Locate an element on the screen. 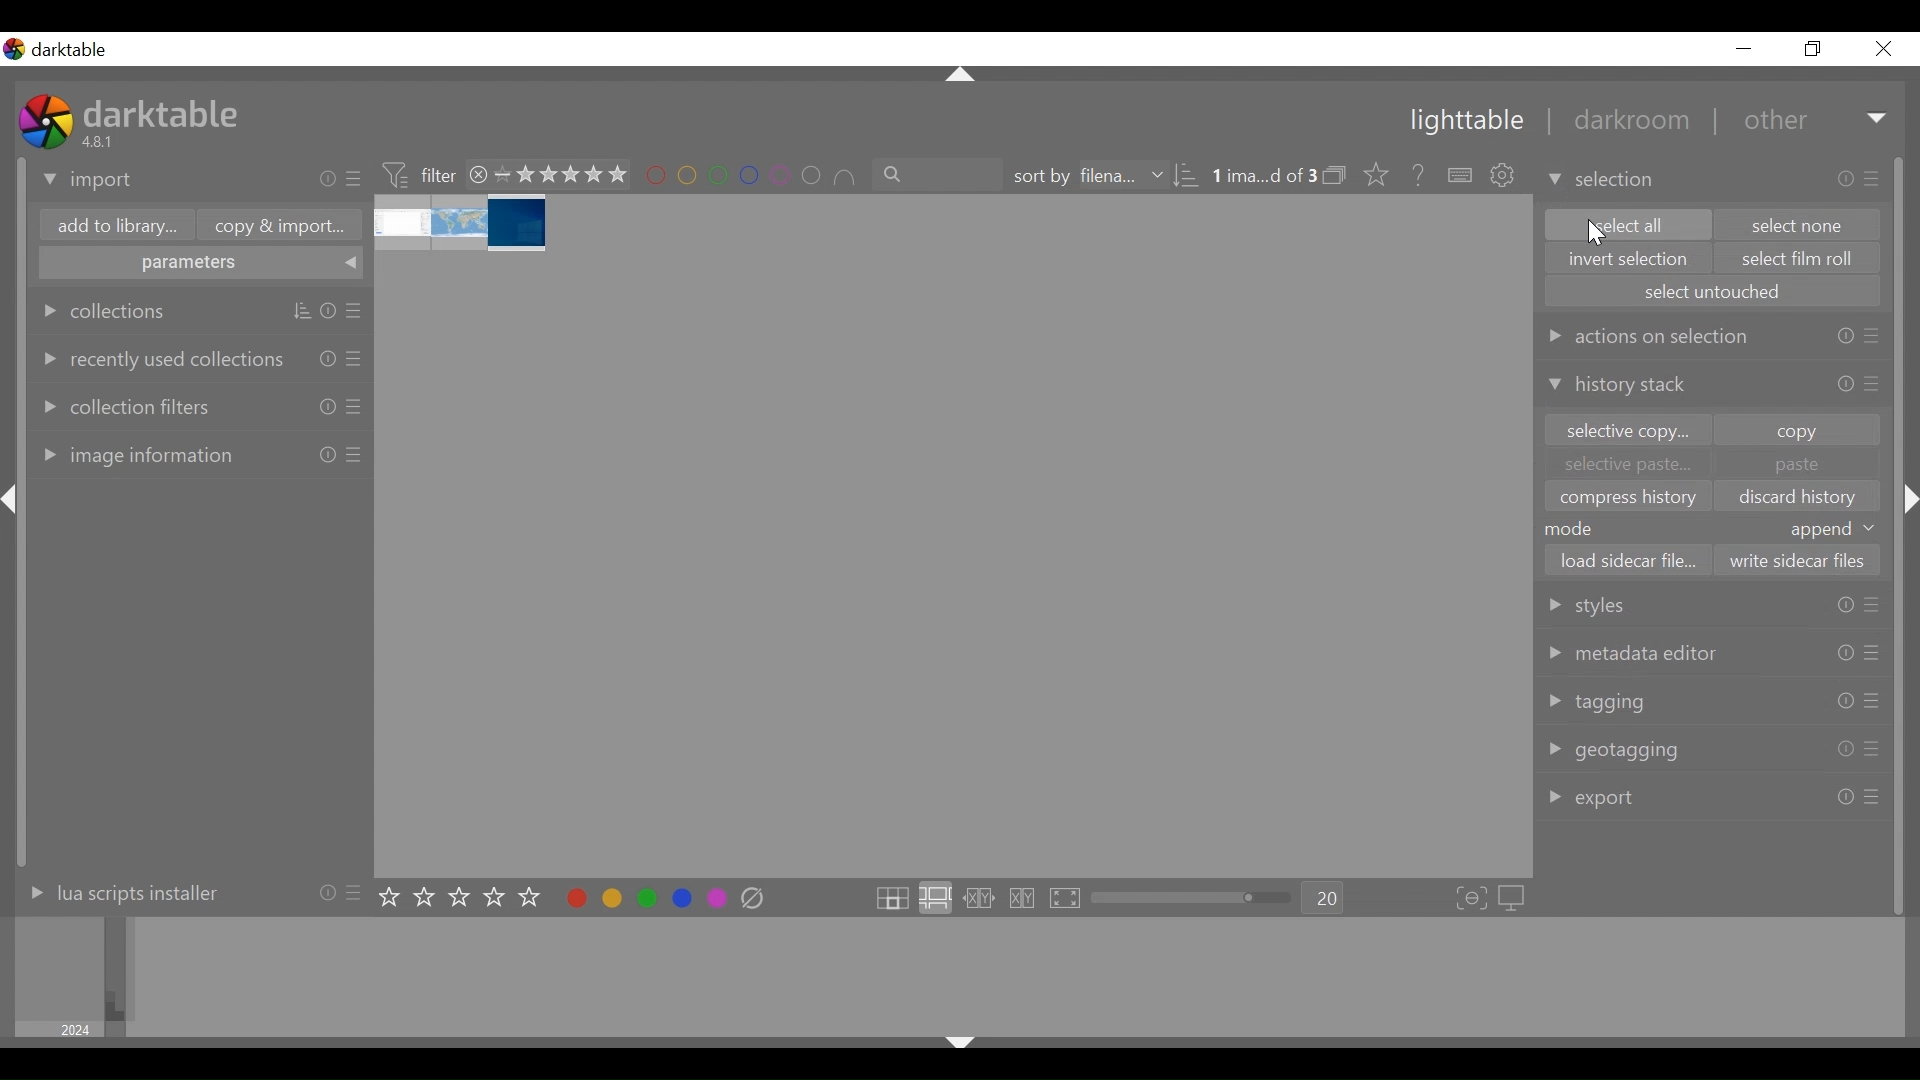 The height and width of the screenshot is (1080, 1920). click to enter full preview layout is located at coordinates (1067, 899).